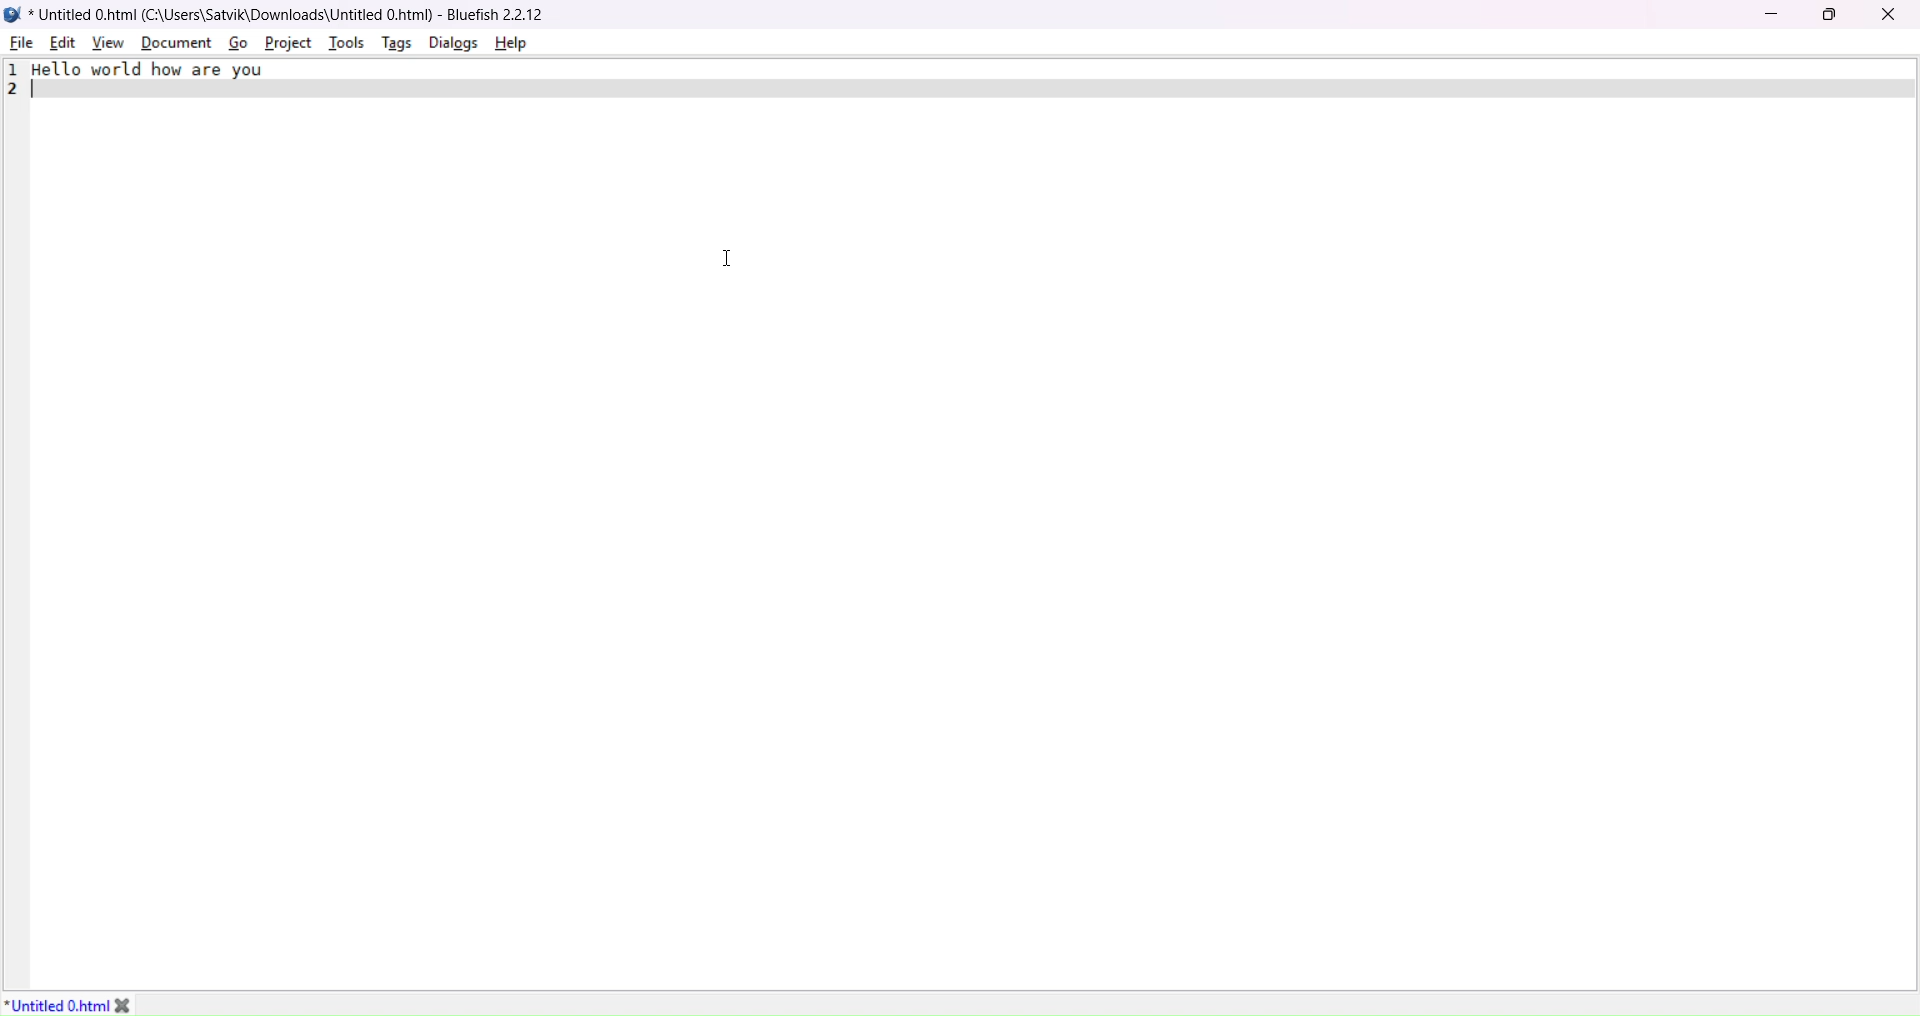  Describe the element at coordinates (1888, 15) in the screenshot. I see `close` at that location.